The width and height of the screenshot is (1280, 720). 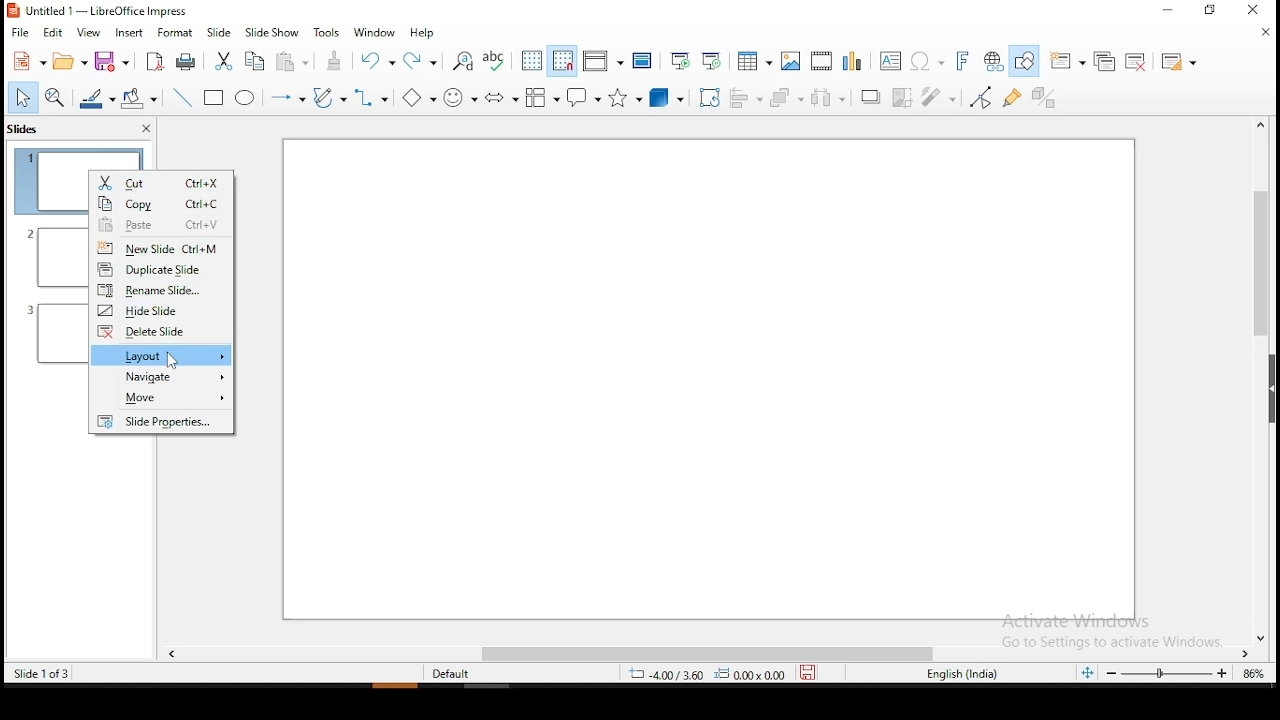 What do you see at coordinates (964, 61) in the screenshot?
I see `insert fontwork text` at bounding box center [964, 61].